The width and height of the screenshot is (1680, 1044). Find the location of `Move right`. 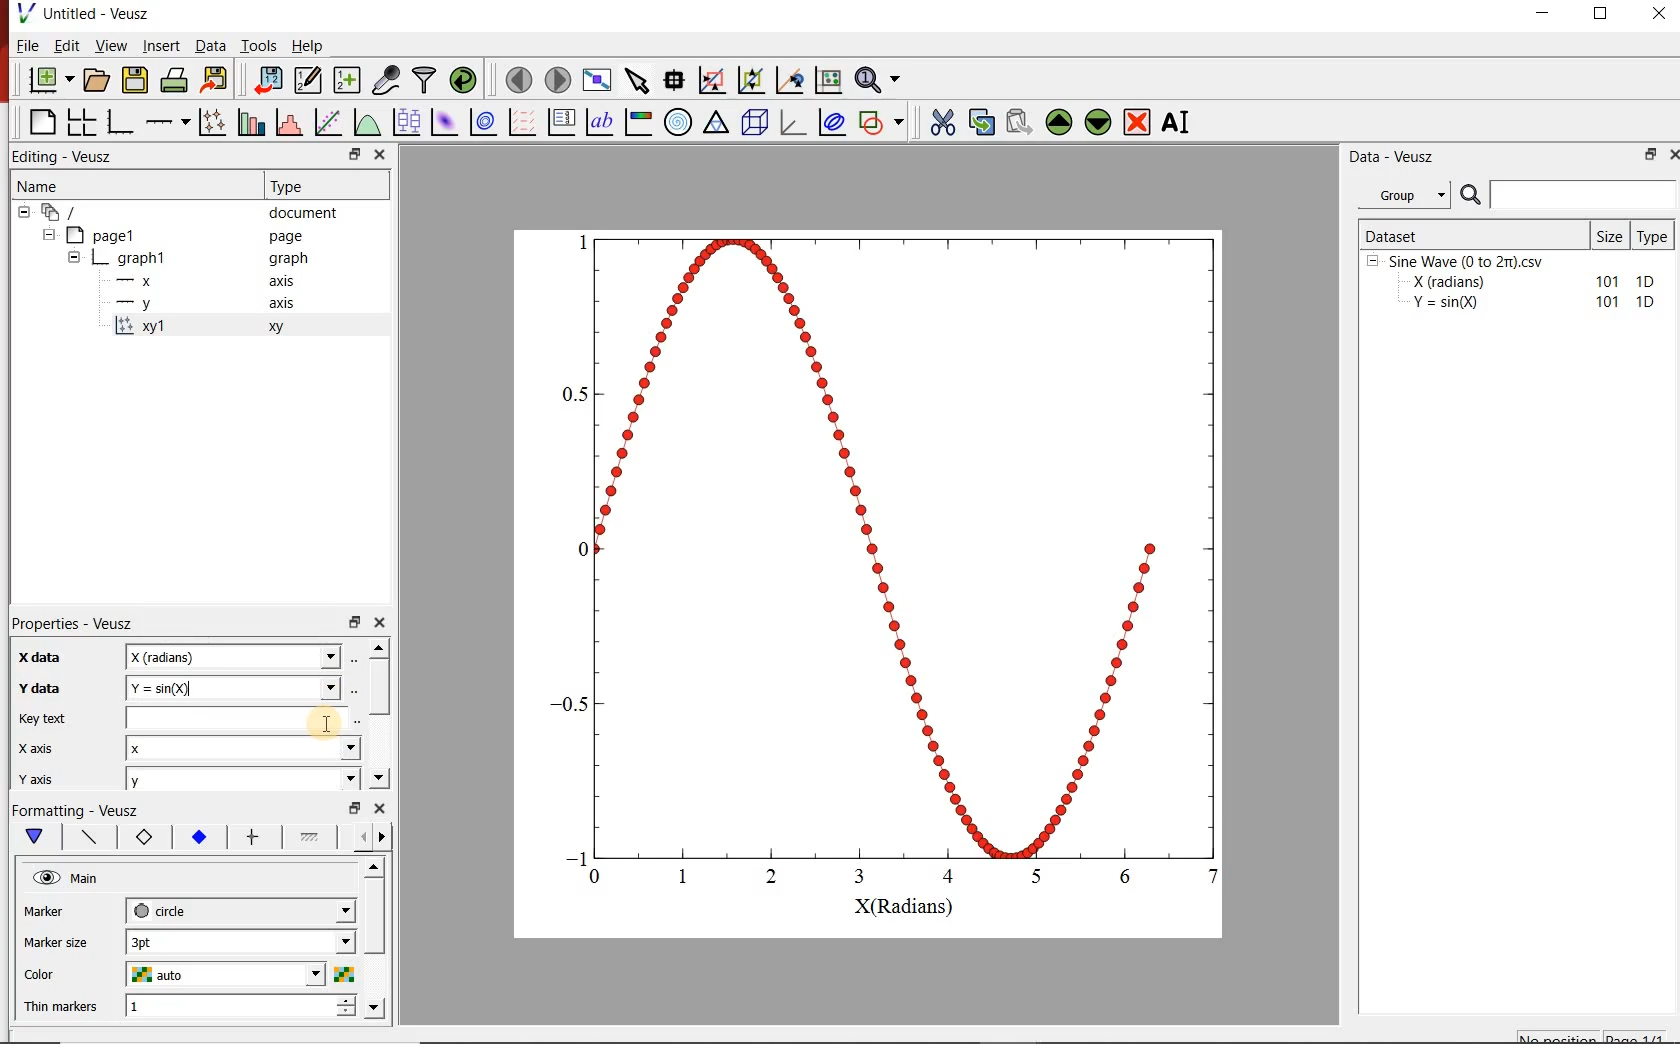

Move right is located at coordinates (385, 837).